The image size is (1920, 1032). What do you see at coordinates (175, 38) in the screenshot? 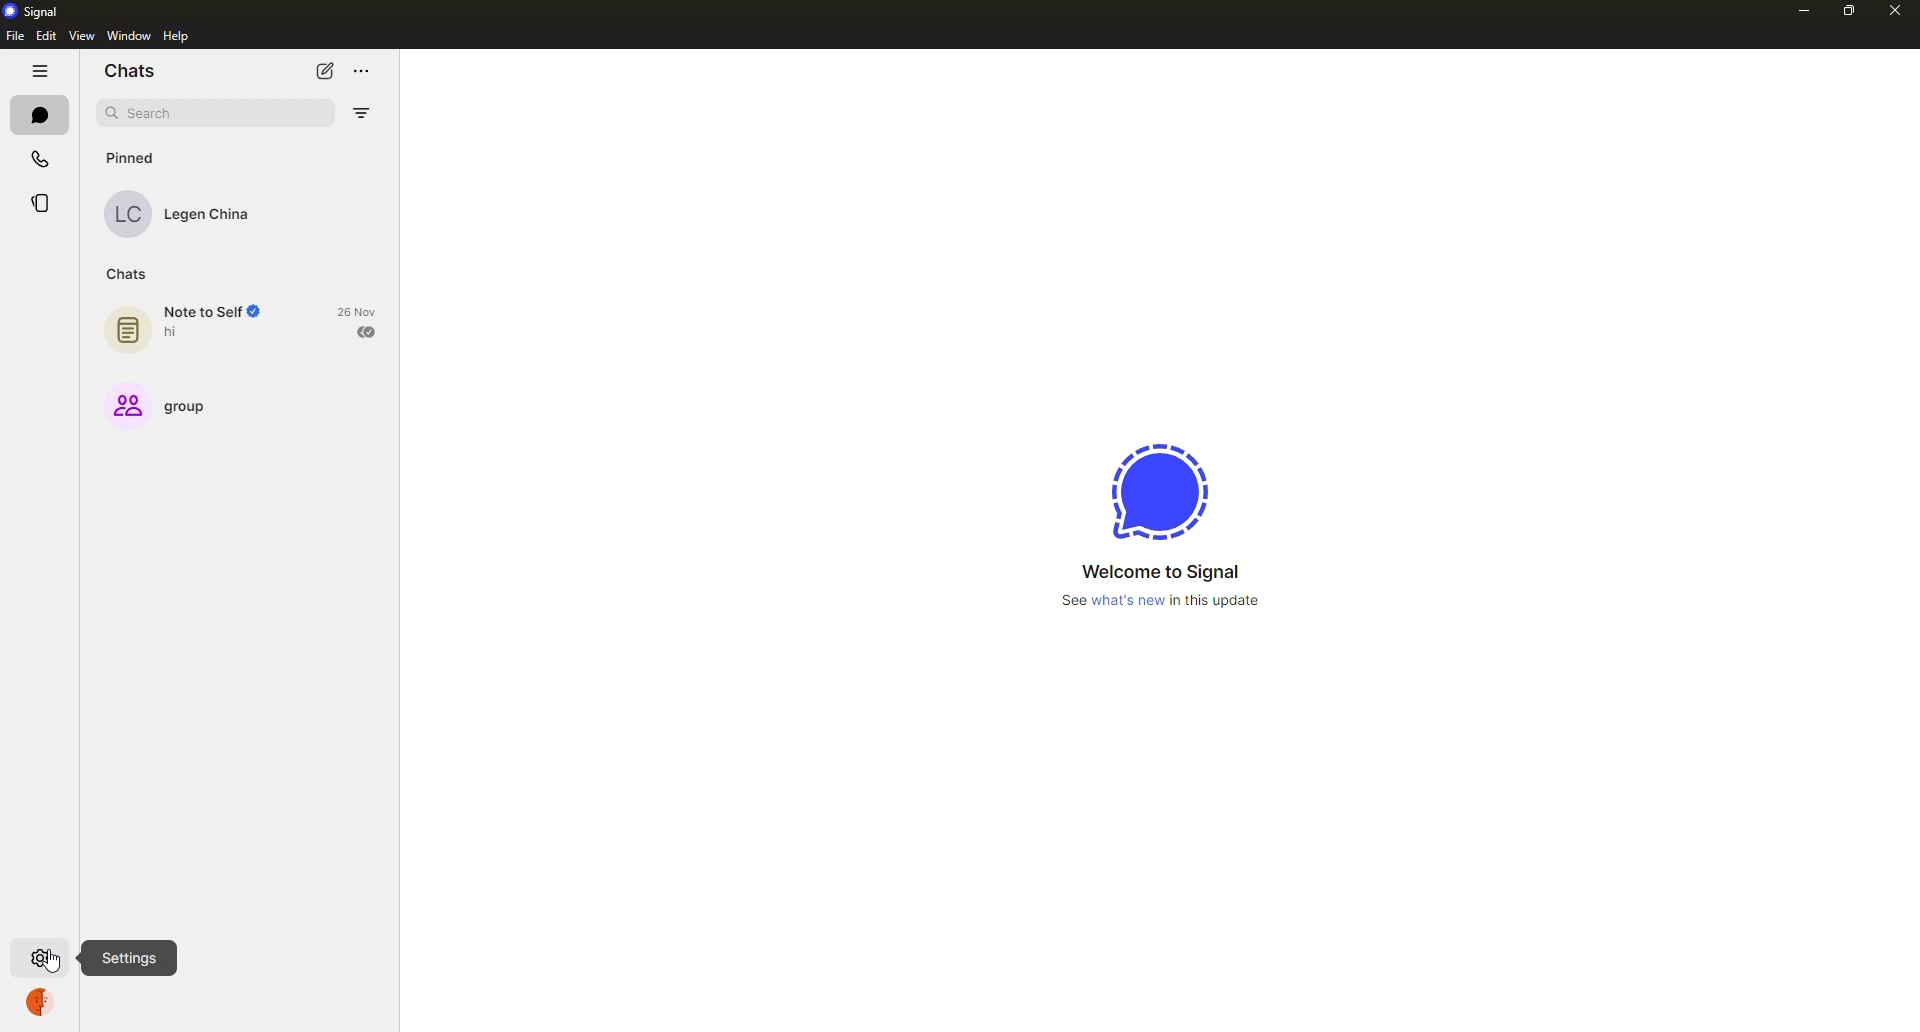
I see `help` at bounding box center [175, 38].